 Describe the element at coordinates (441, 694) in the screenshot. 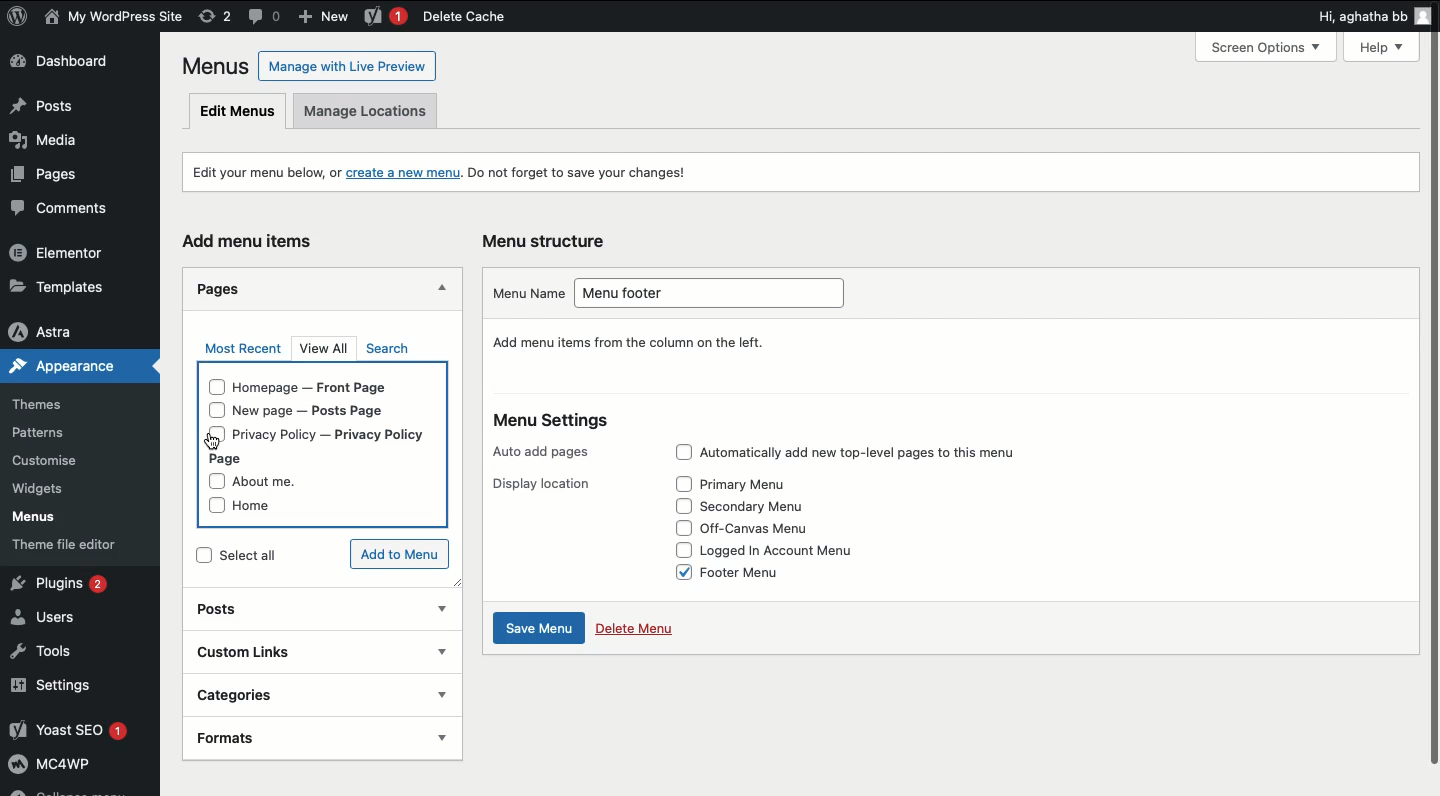

I see `show` at that location.